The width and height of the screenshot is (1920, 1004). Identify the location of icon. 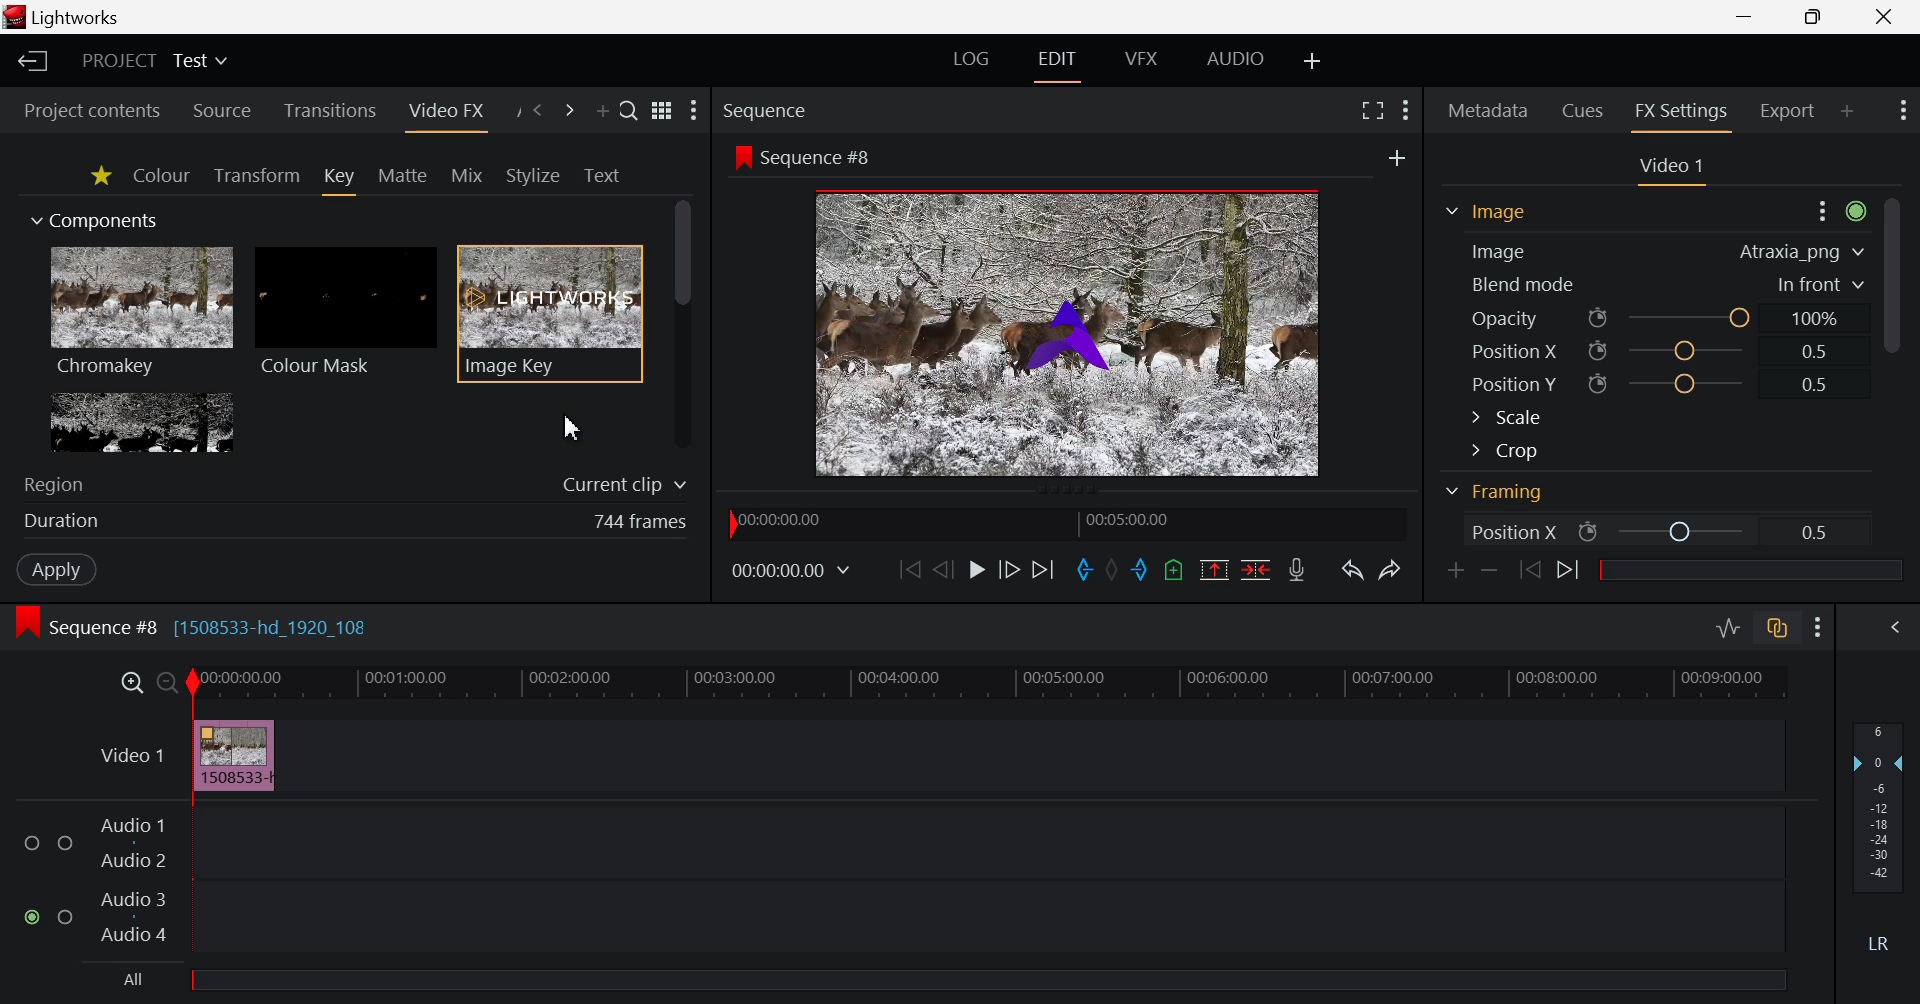
(1599, 350).